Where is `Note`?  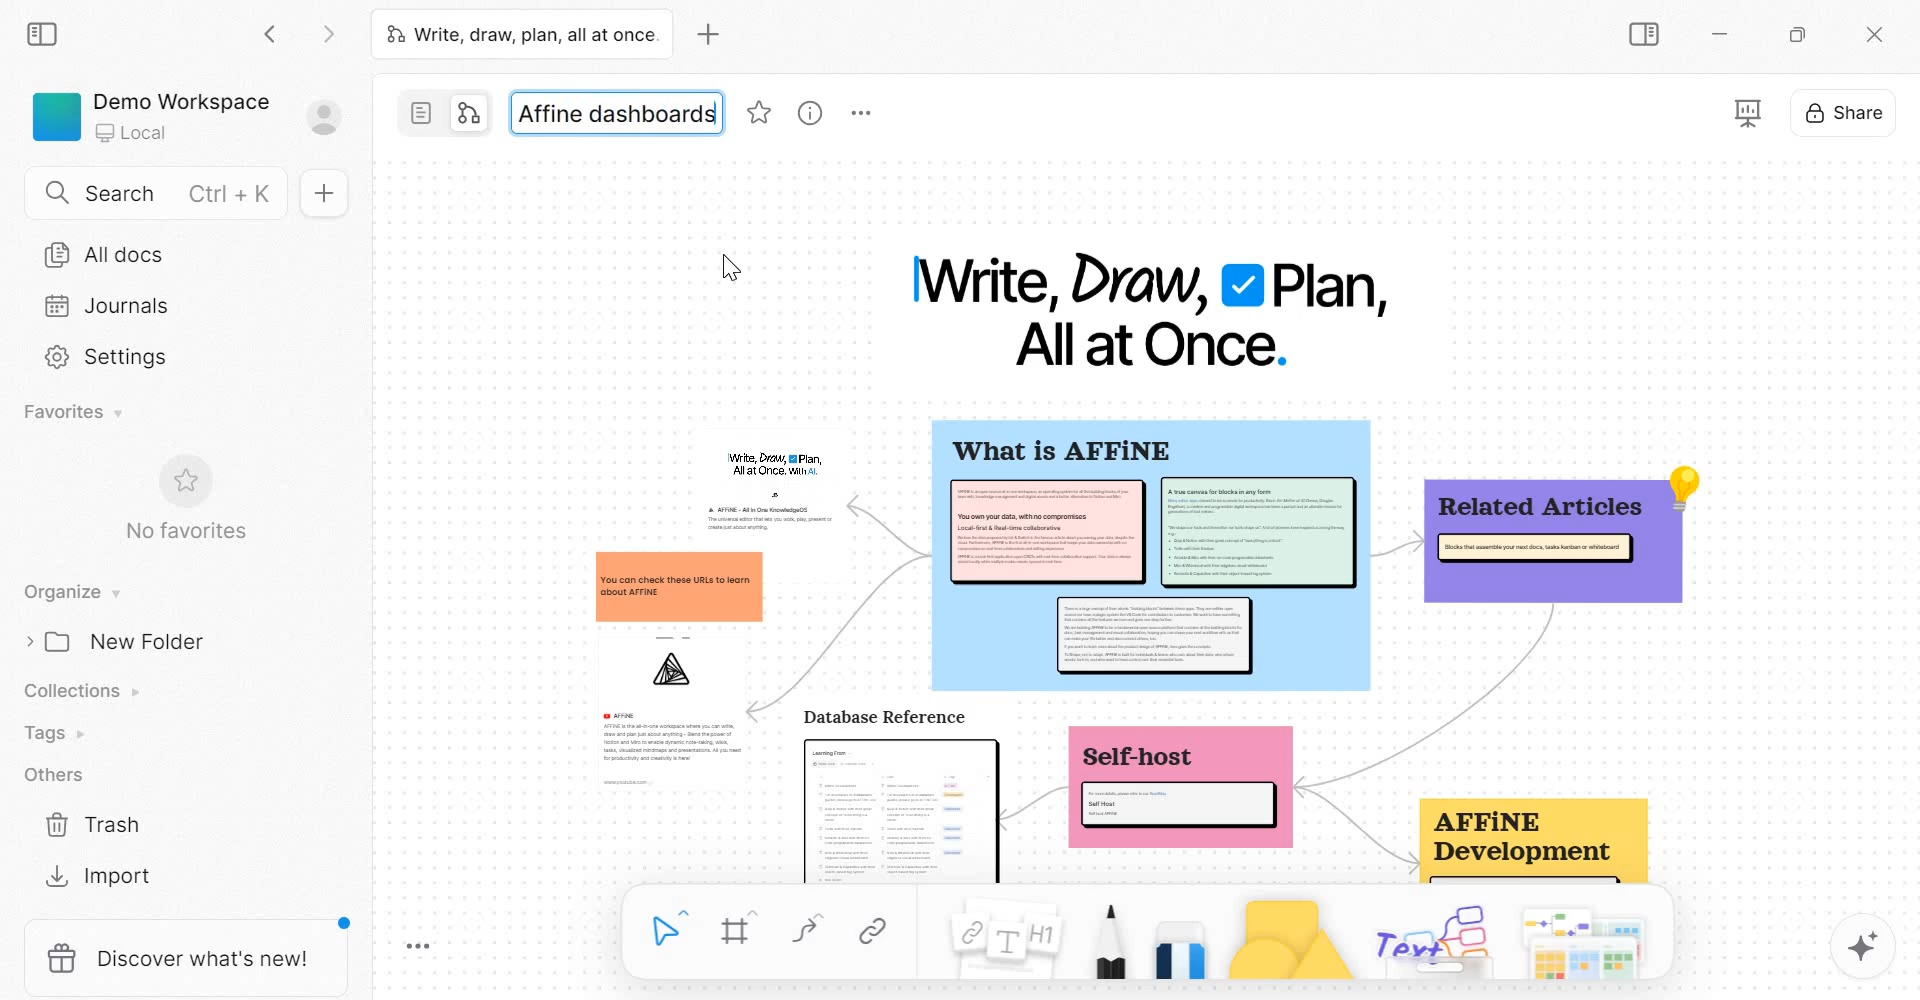 Note is located at coordinates (1000, 939).